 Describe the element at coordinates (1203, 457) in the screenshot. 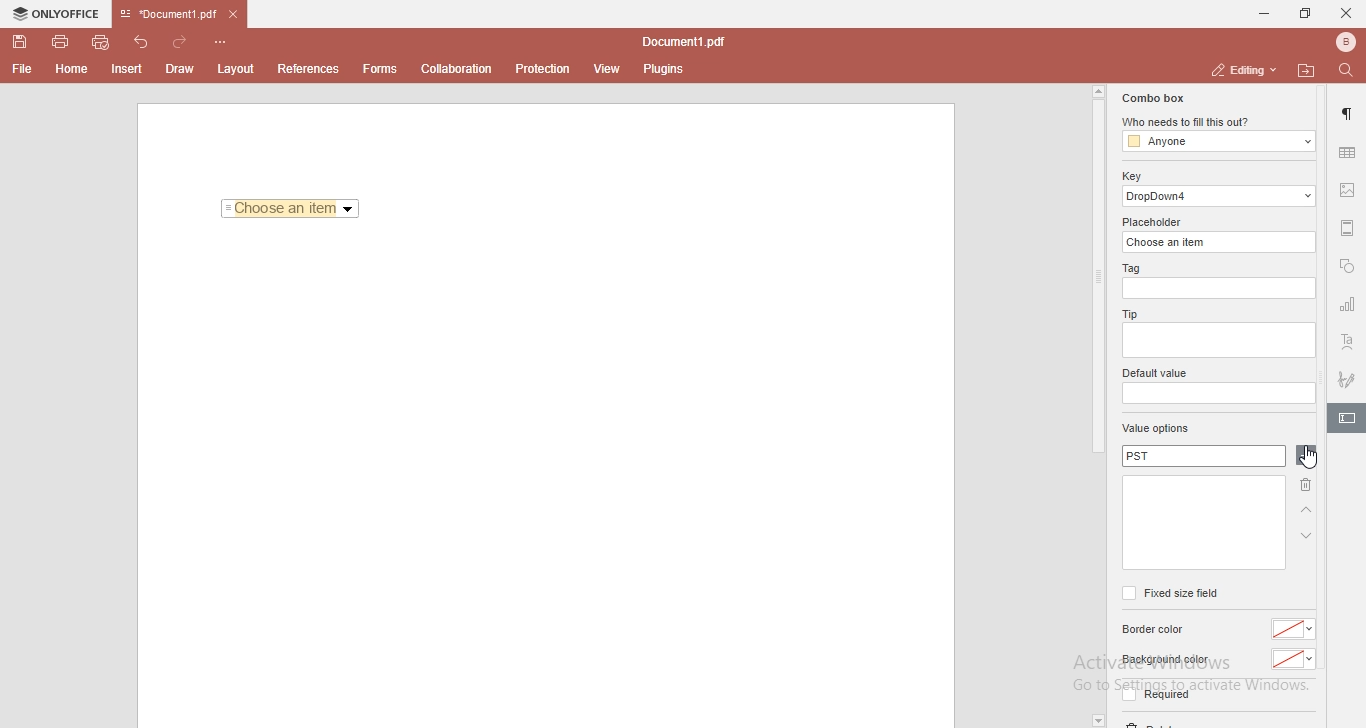

I see `pst` at that location.